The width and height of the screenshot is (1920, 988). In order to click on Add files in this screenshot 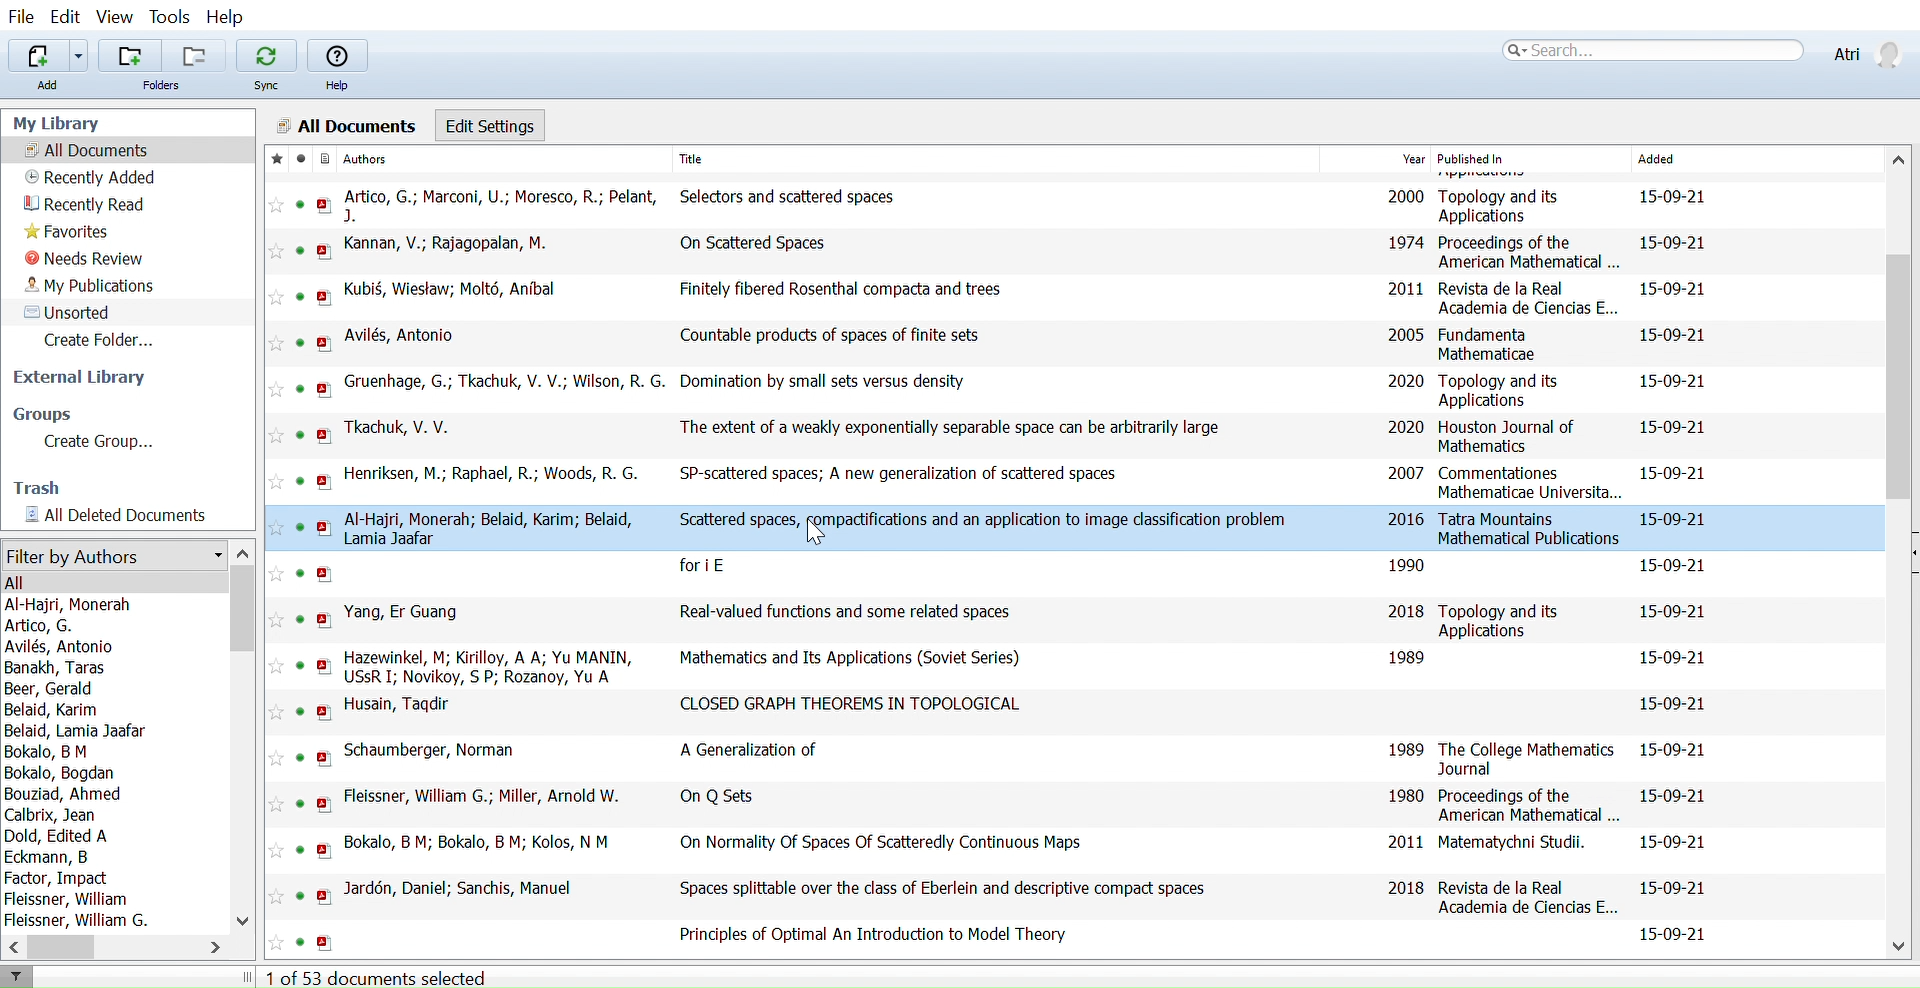, I will do `click(36, 55)`.